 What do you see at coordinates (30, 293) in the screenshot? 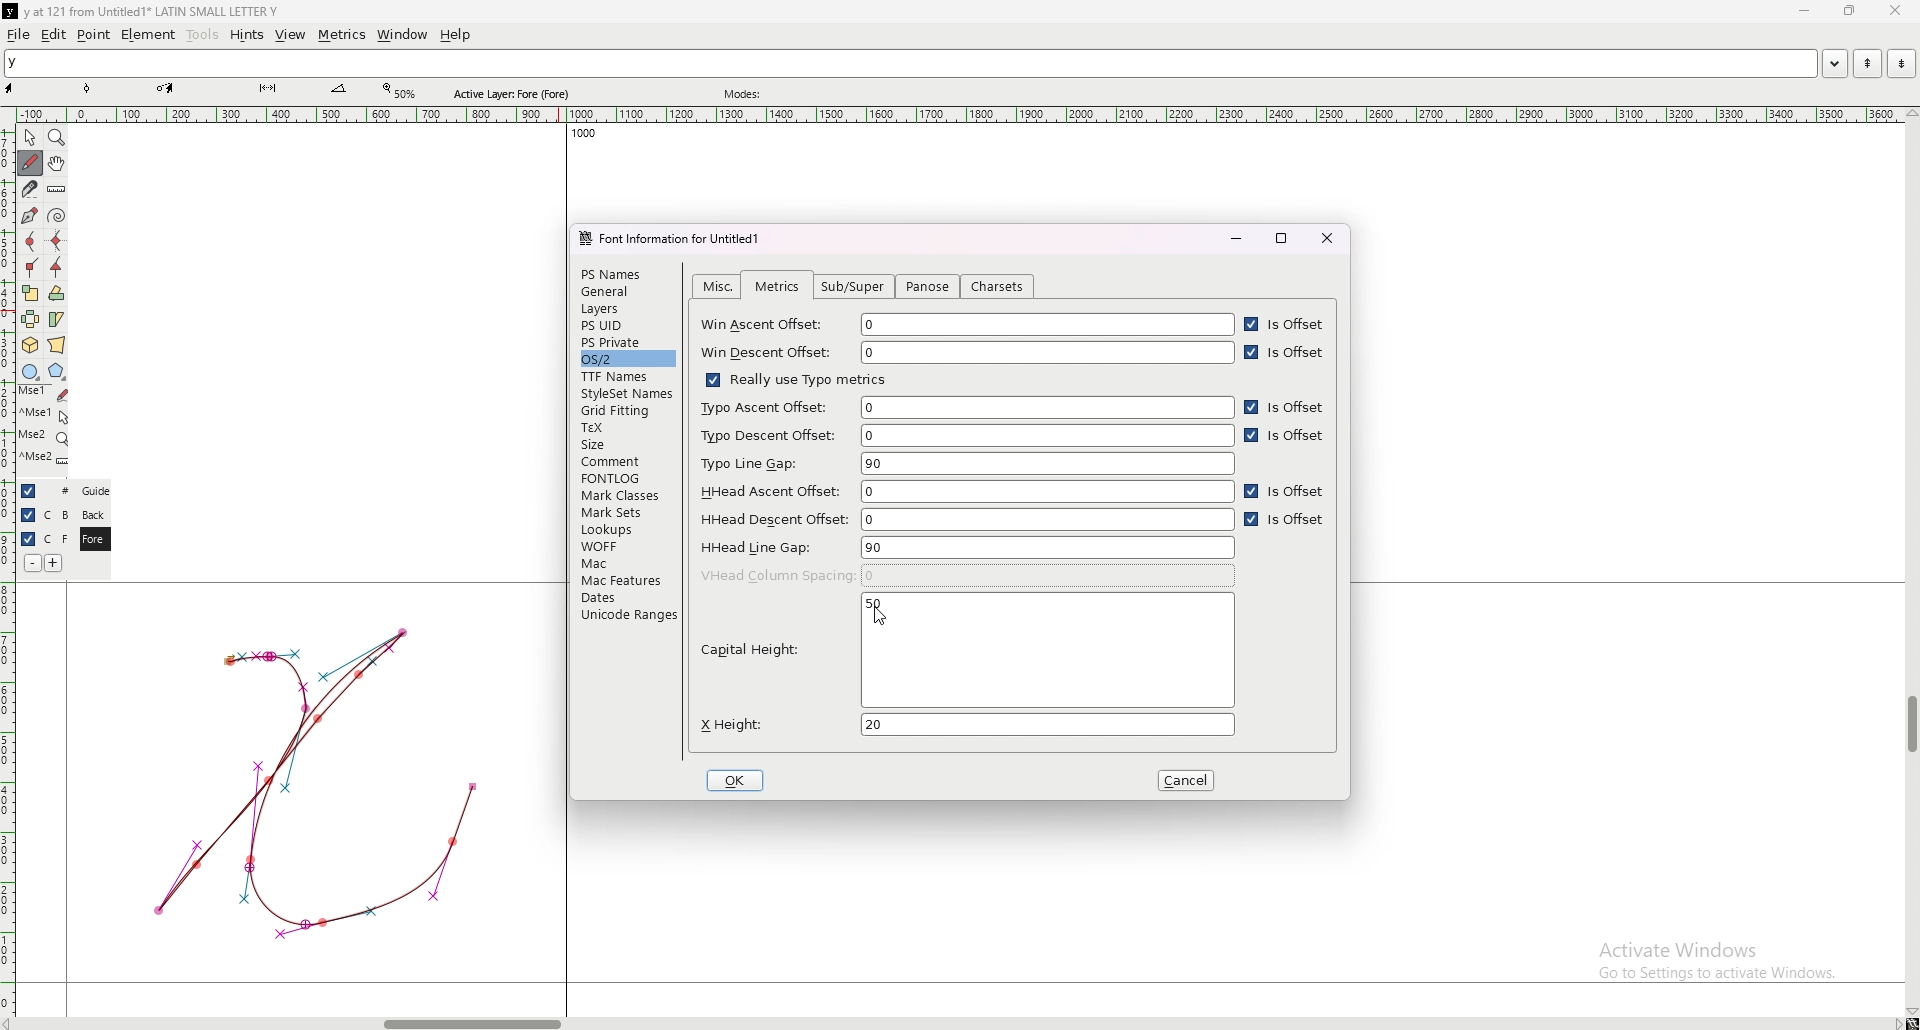
I see `scale the selection` at bounding box center [30, 293].